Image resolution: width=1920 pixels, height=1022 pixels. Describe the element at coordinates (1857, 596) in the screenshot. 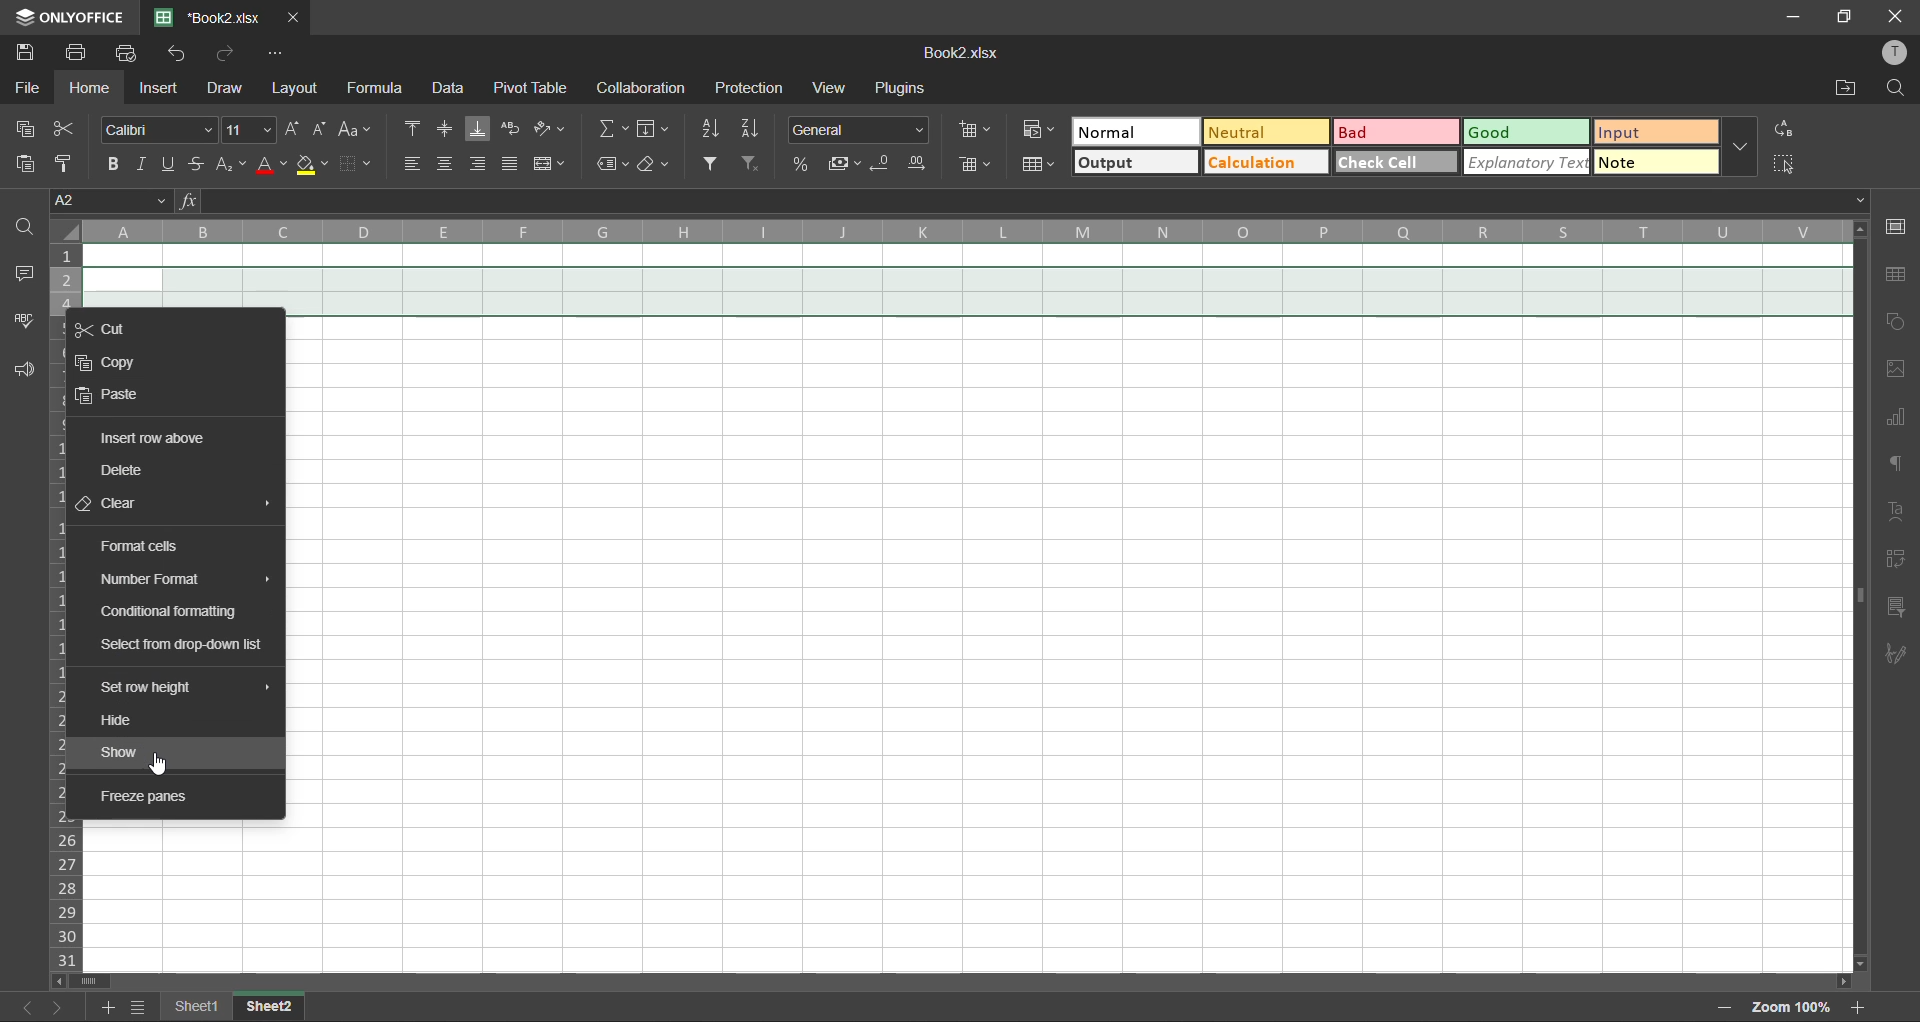

I see `vertical scroll barr` at that location.